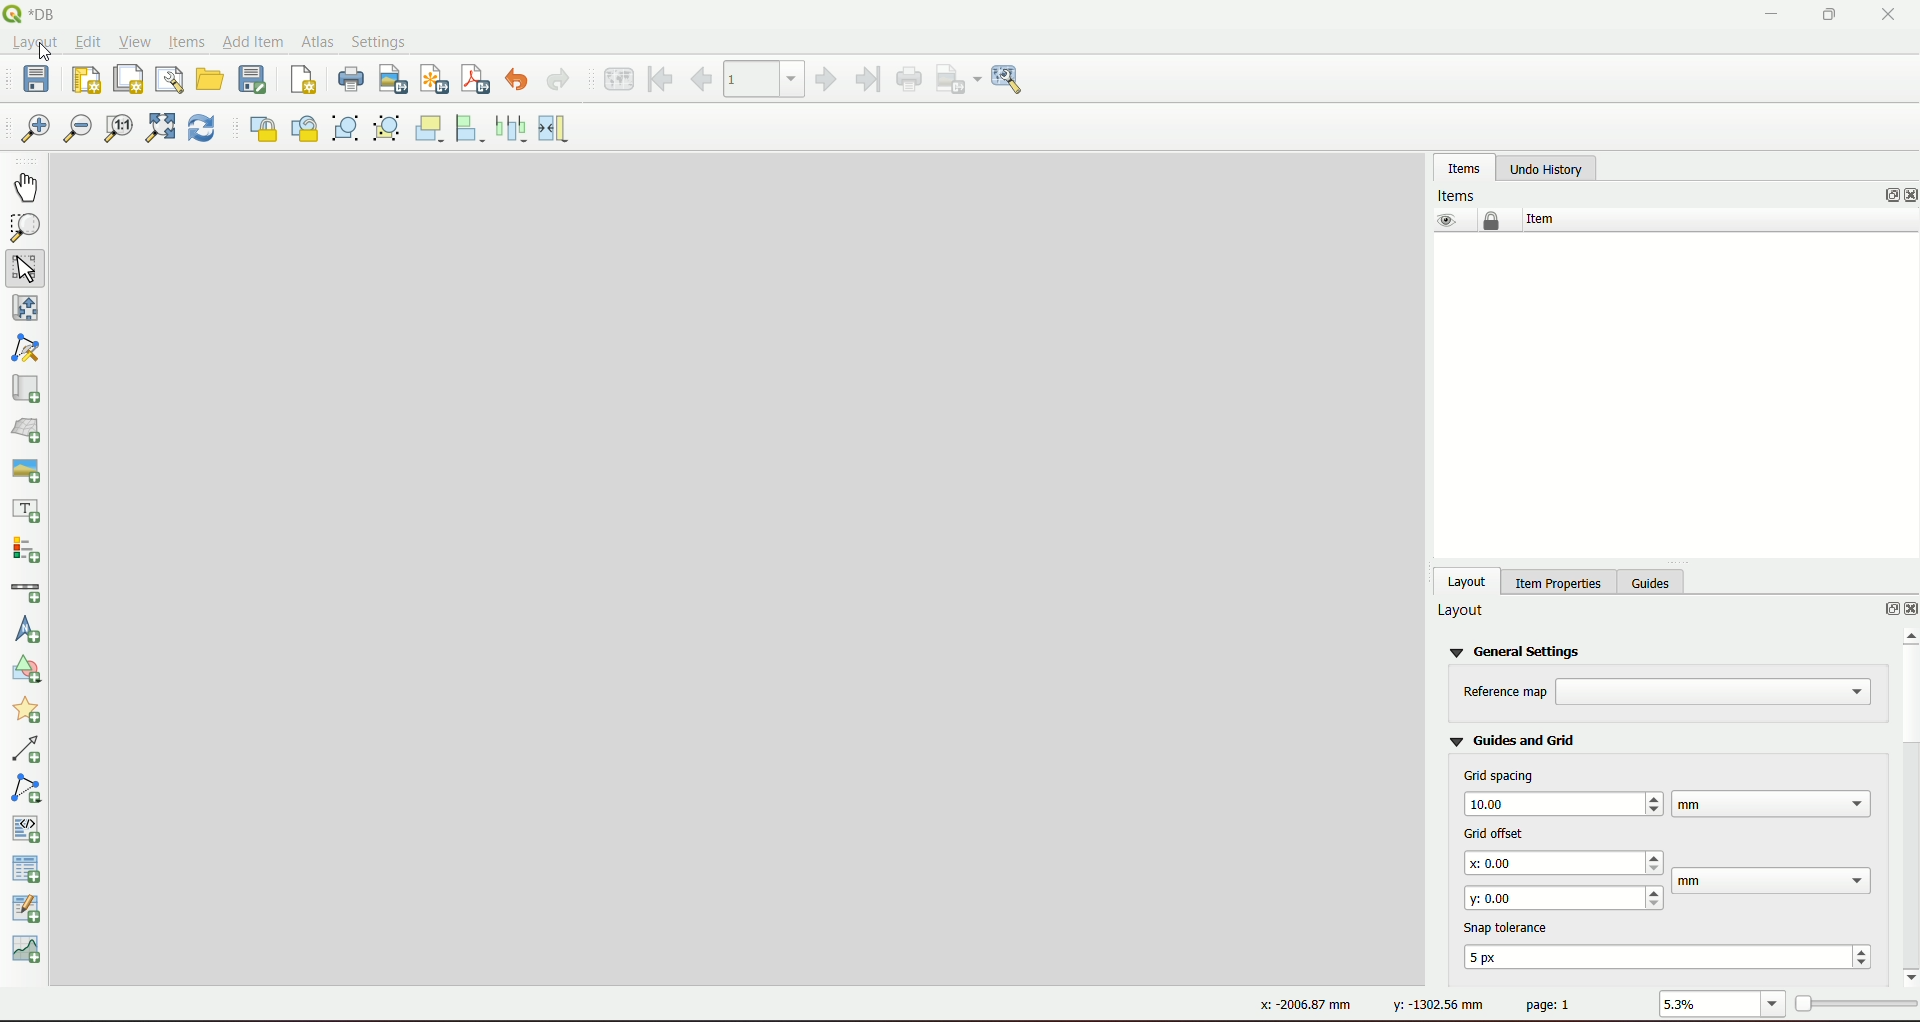 Image resolution: width=1920 pixels, height=1022 pixels. I want to click on text box, so click(1672, 956).